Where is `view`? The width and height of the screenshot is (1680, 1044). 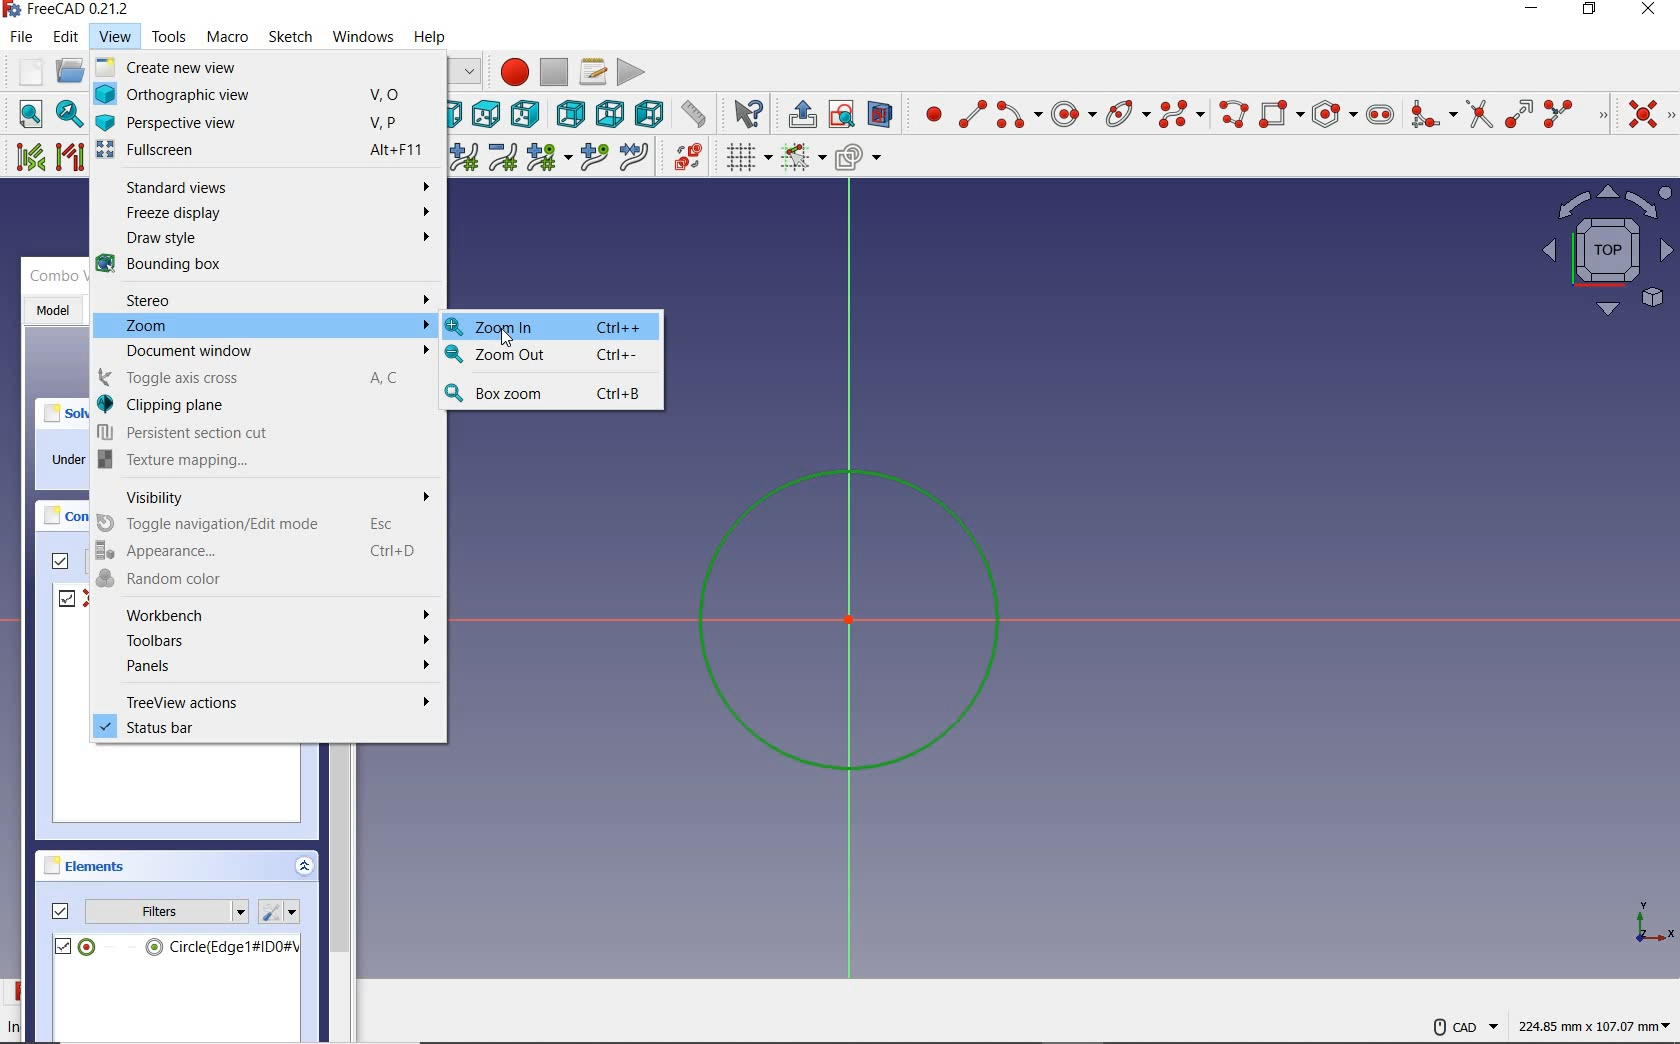 view is located at coordinates (114, 39).